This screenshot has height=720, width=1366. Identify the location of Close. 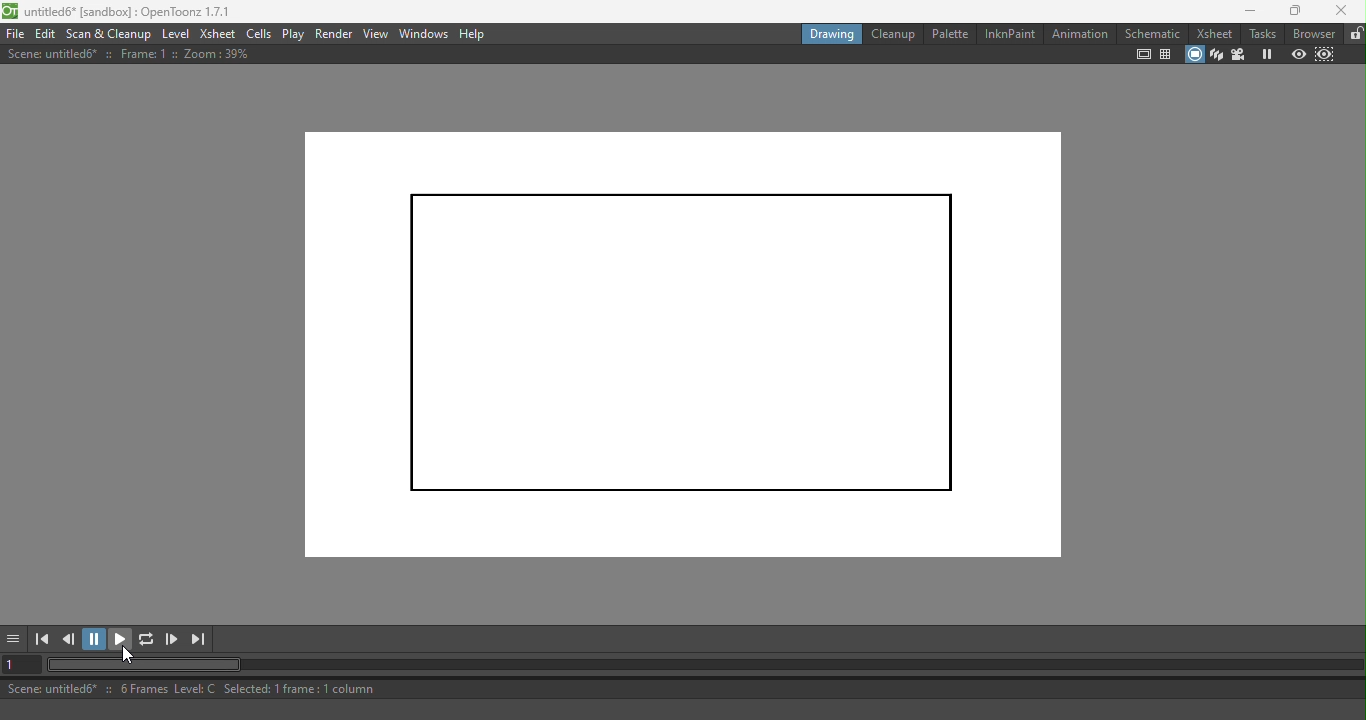
(1345, 11).